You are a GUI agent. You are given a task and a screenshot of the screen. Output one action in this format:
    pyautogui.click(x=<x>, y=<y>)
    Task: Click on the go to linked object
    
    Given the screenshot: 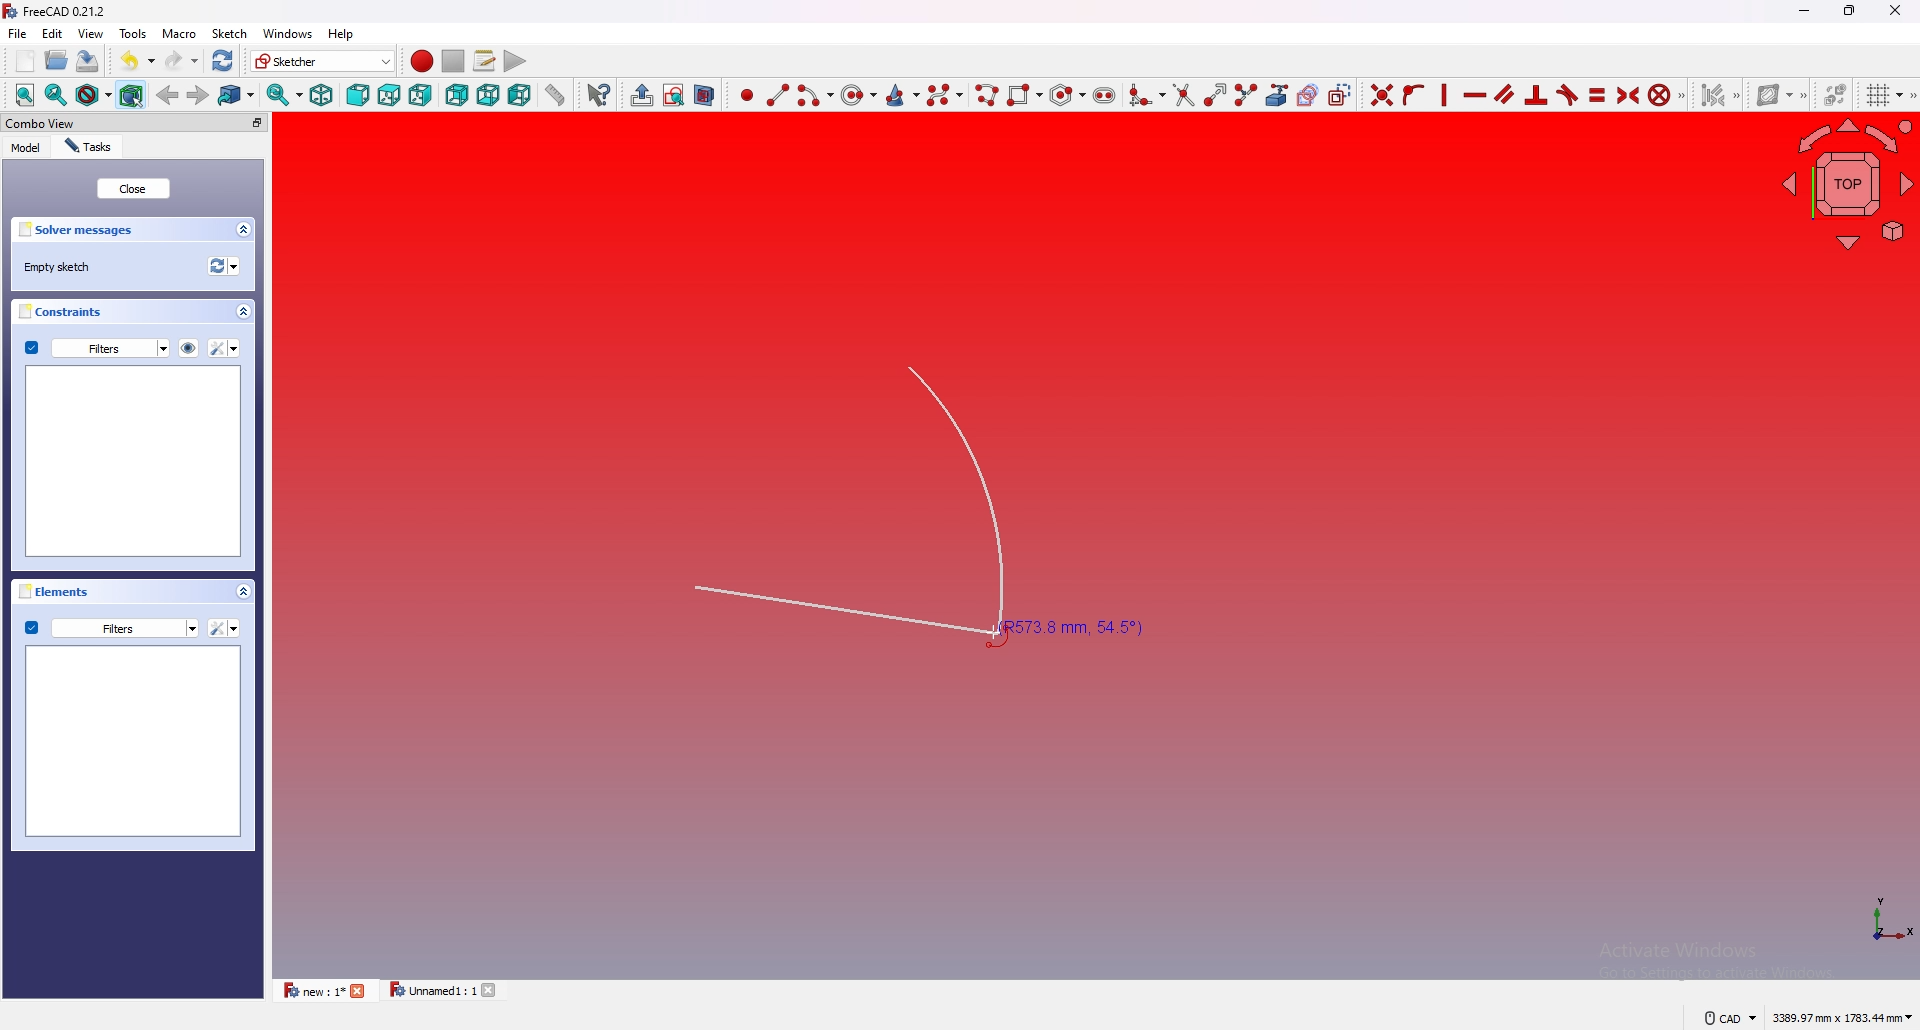 What is the action you would take?
    pyautogui.click(x=237, y=94)
    